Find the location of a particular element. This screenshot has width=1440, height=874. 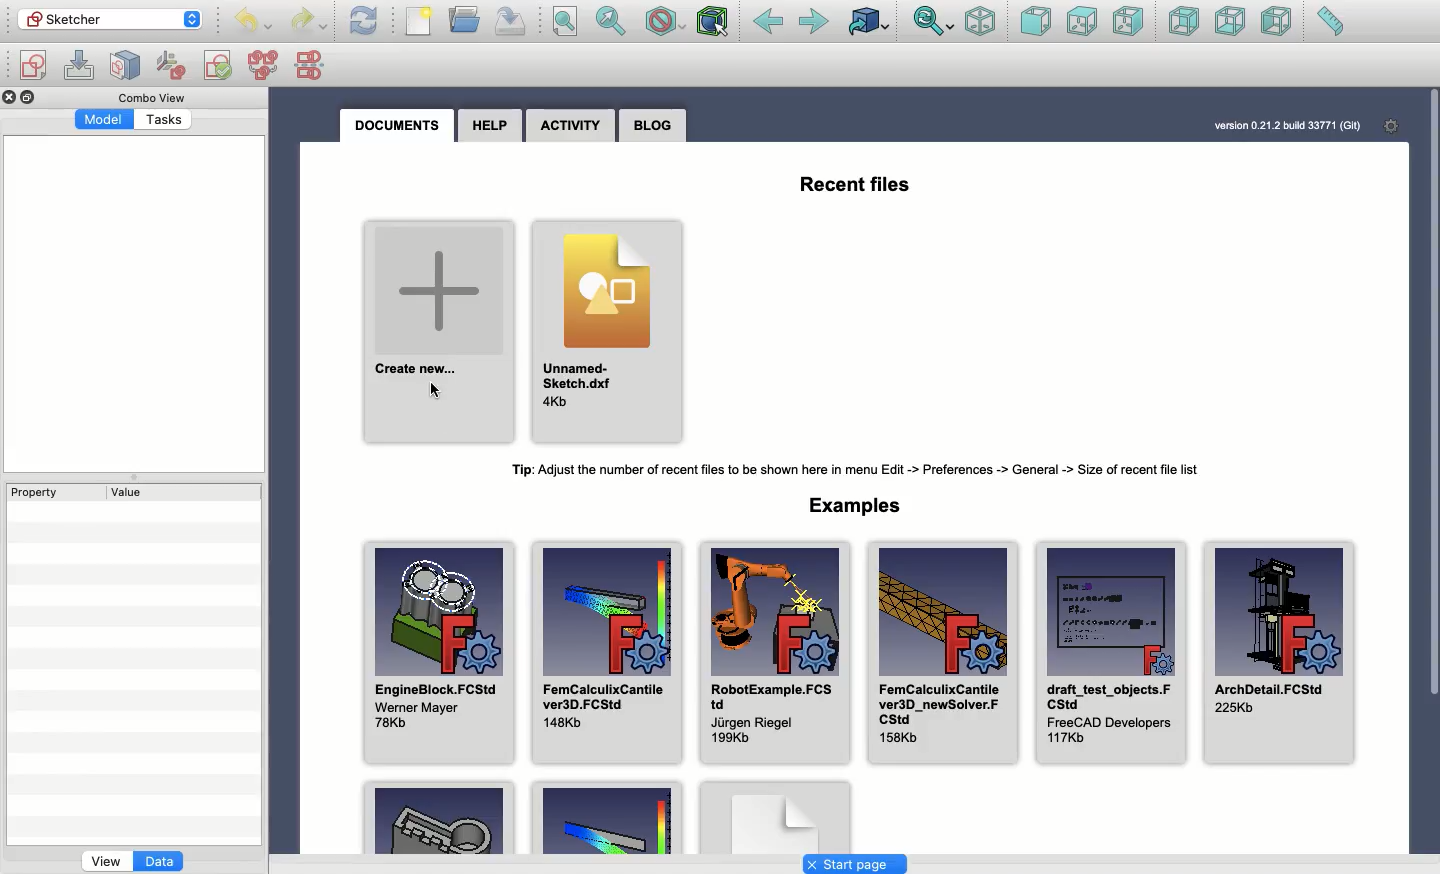

View is located at coordinates (103, 862).